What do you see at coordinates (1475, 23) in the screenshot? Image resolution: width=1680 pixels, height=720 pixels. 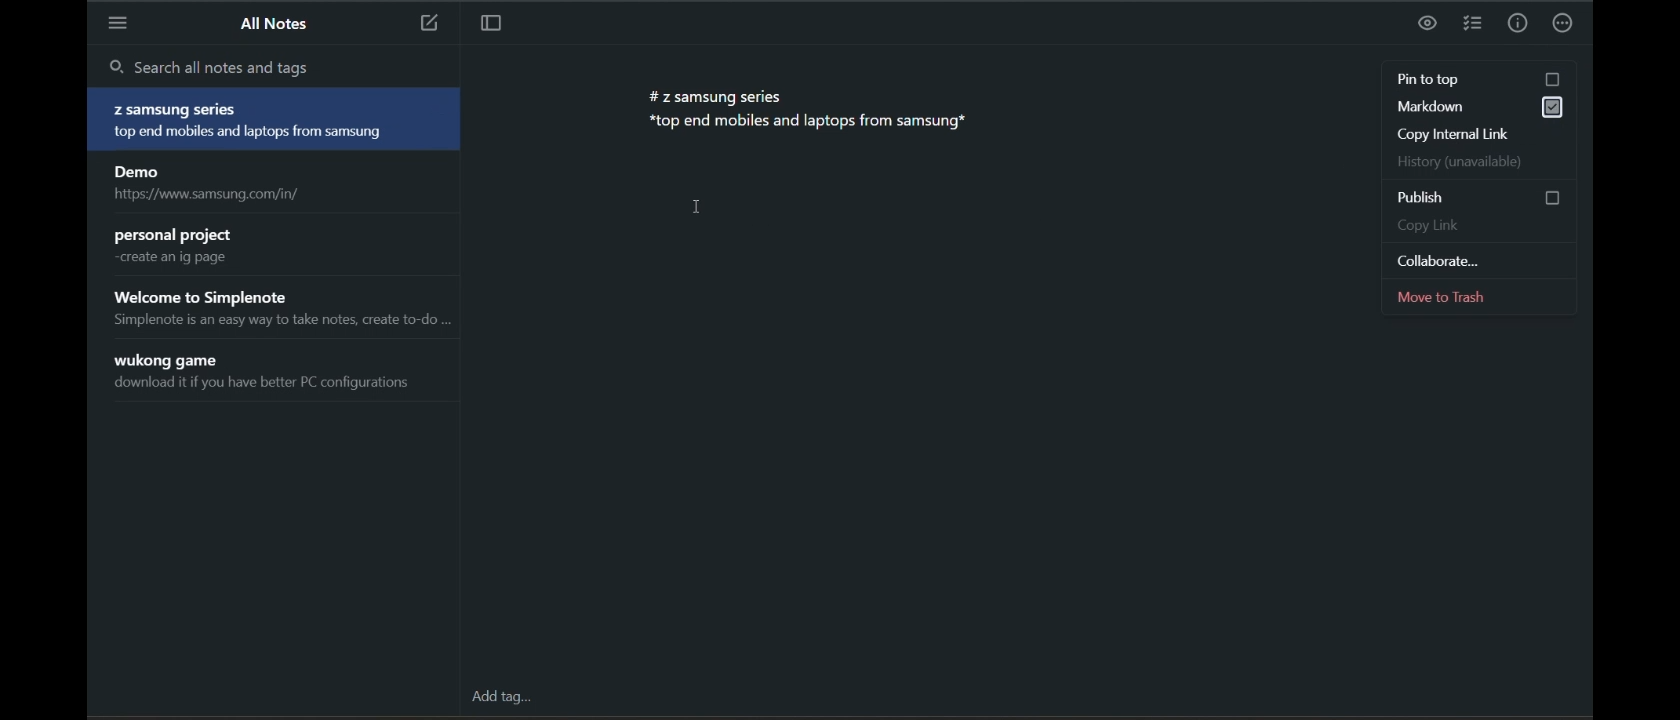 I see `insert checklist` at bounding box center [1475, 23].